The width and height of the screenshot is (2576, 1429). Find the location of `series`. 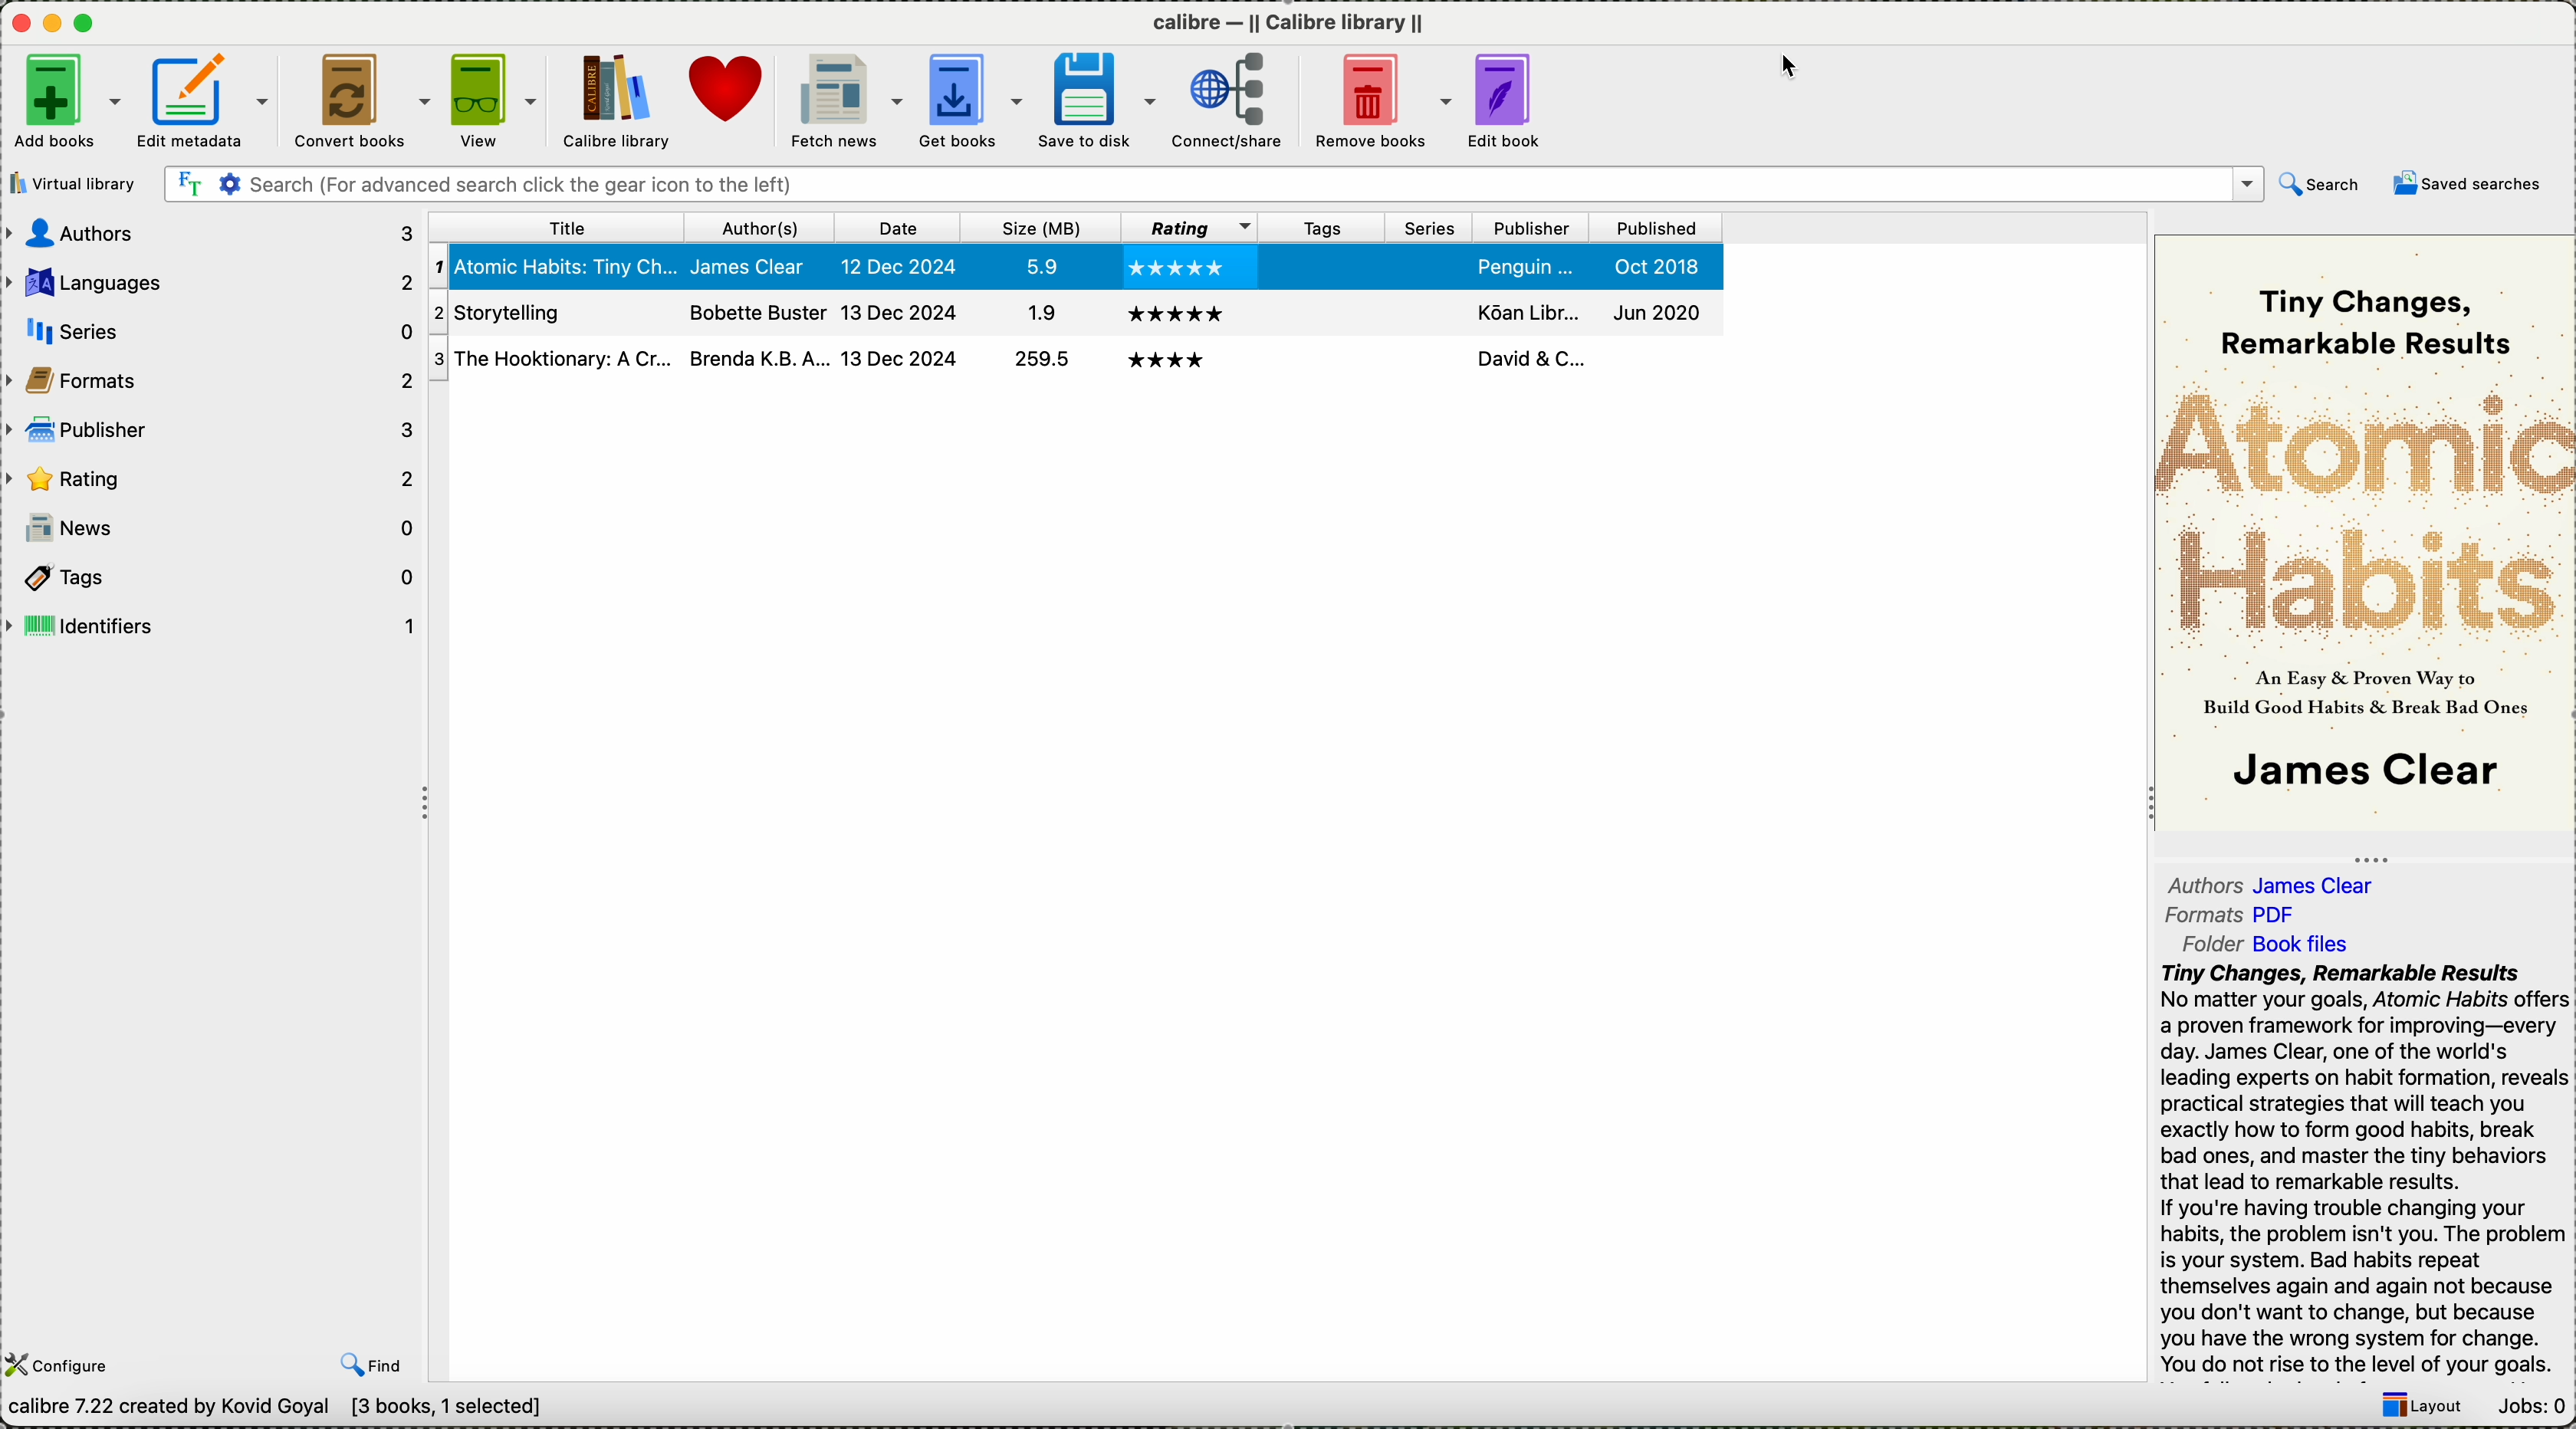

series is located at coordinates (1431, 308).